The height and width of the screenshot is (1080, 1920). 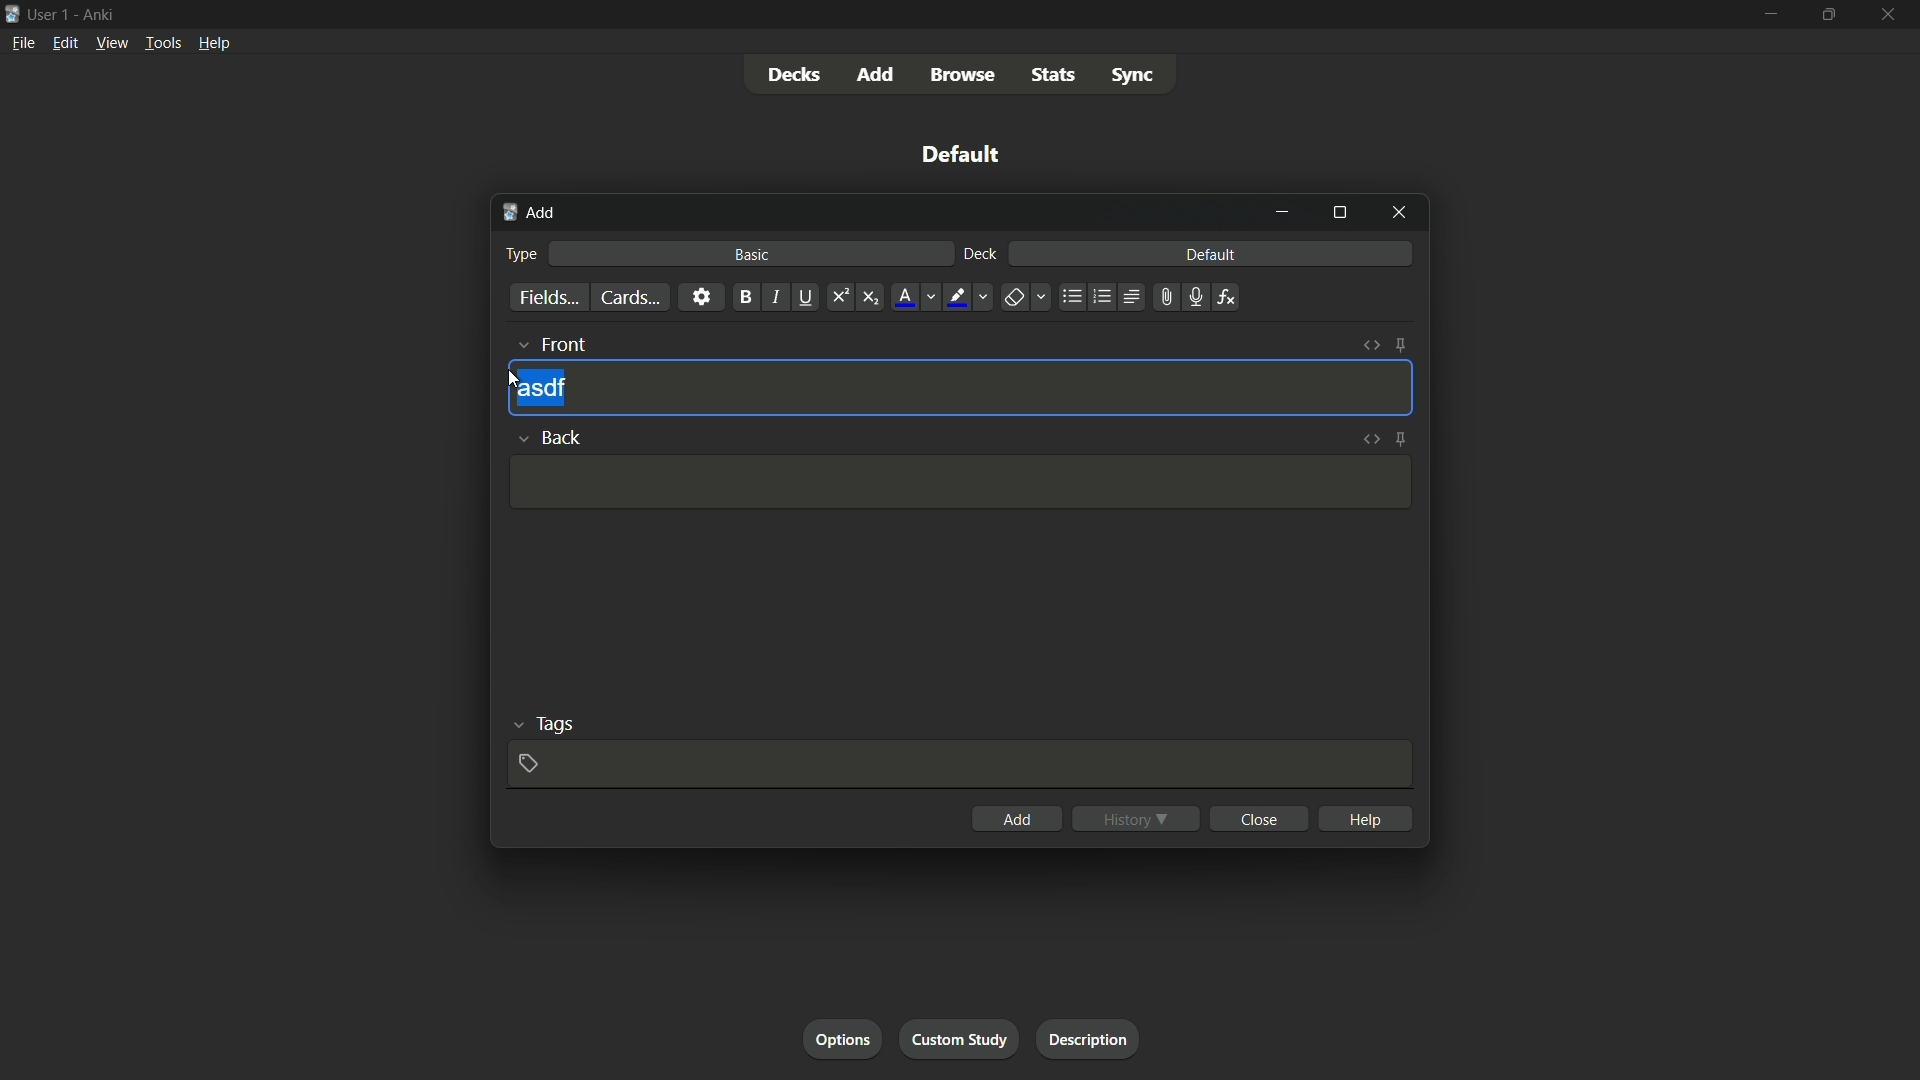 I want to click on subscript, so click(x=871, y=297).